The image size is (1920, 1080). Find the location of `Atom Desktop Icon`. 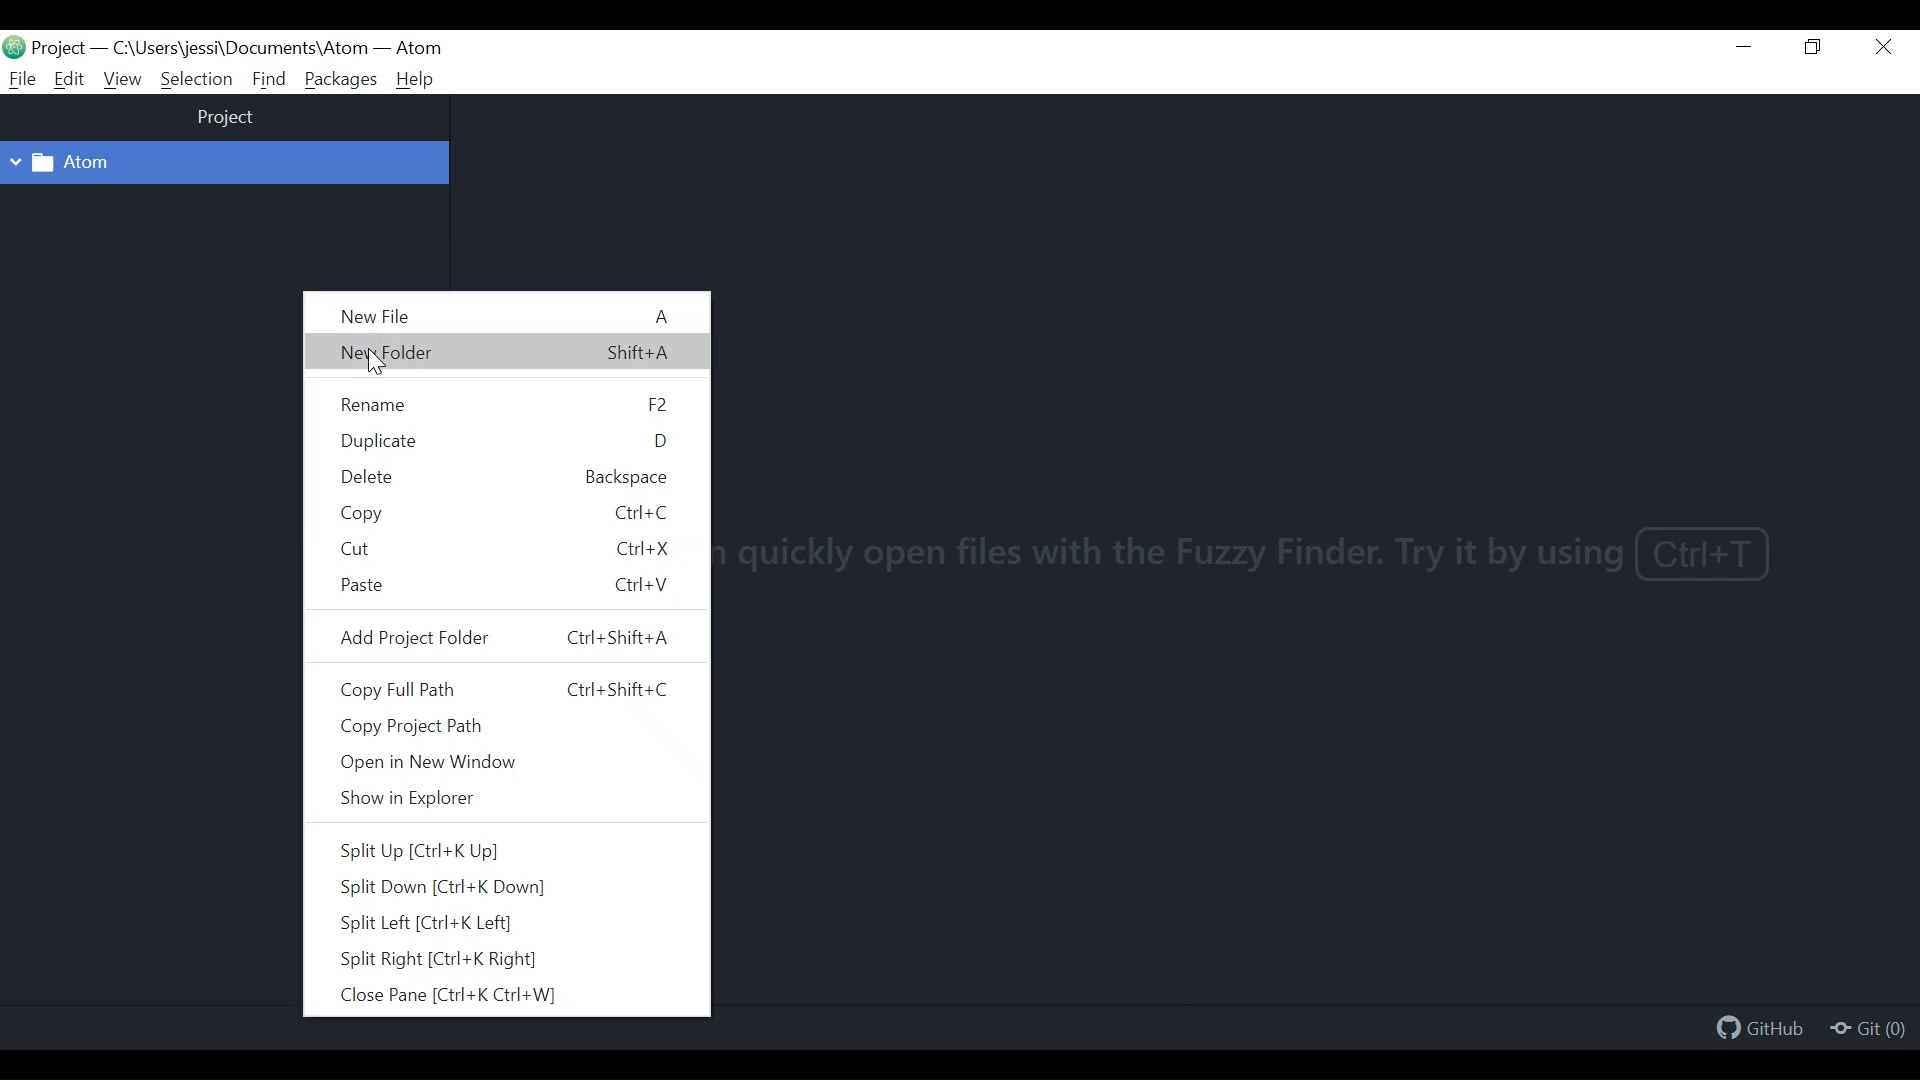

Atom Desktop Icon is located at coordinates (14, 46).